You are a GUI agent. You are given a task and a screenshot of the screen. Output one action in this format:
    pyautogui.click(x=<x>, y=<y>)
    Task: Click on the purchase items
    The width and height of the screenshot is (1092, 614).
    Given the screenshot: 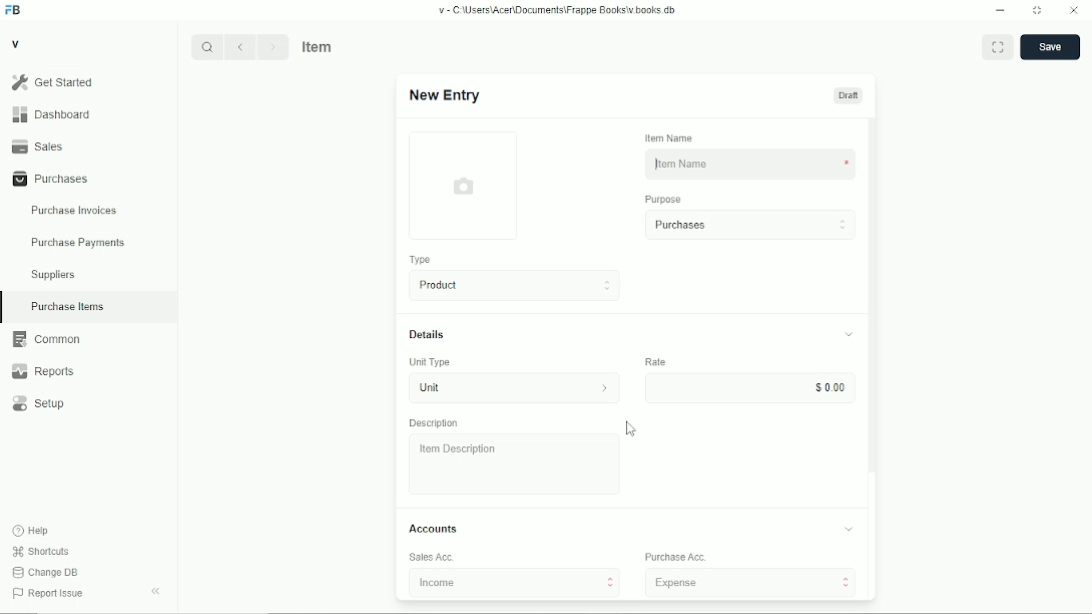 What is the action you would take?
    pyautogui.click(x=67, y=307)
    